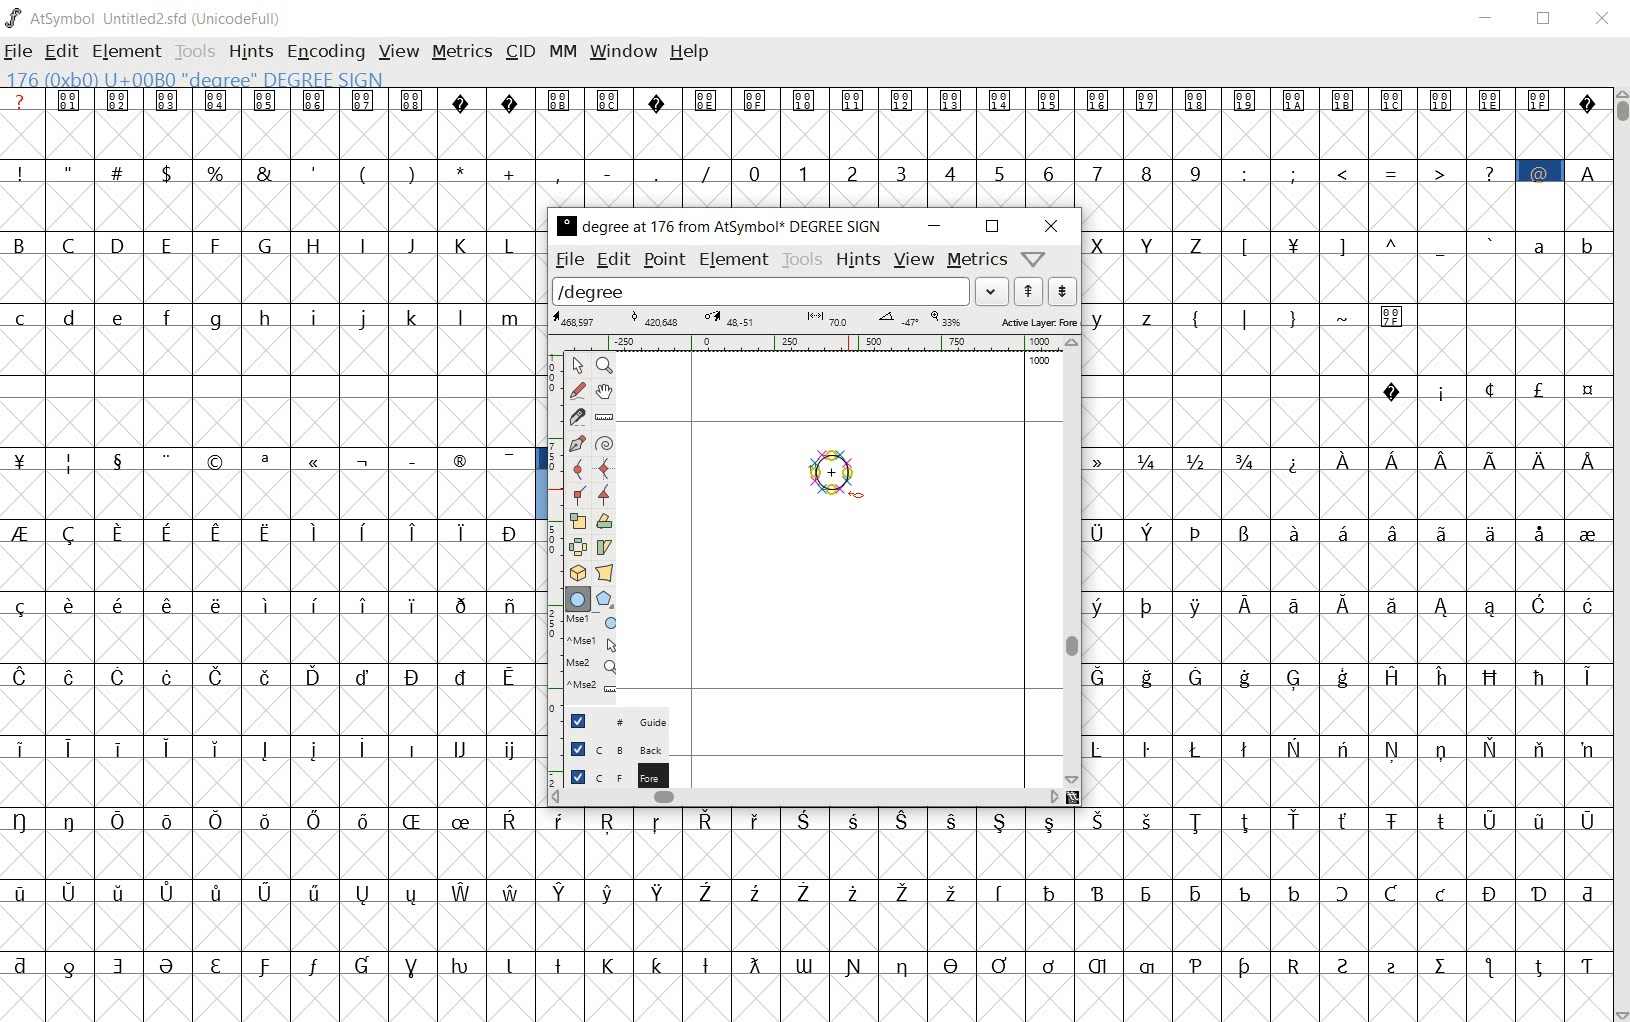 Image resolution: width=1630 pixels, height=1022 pixels. Describe the element at coordinates (1349, 712) in the screenshot. I see `empty glyph slots` at that location.